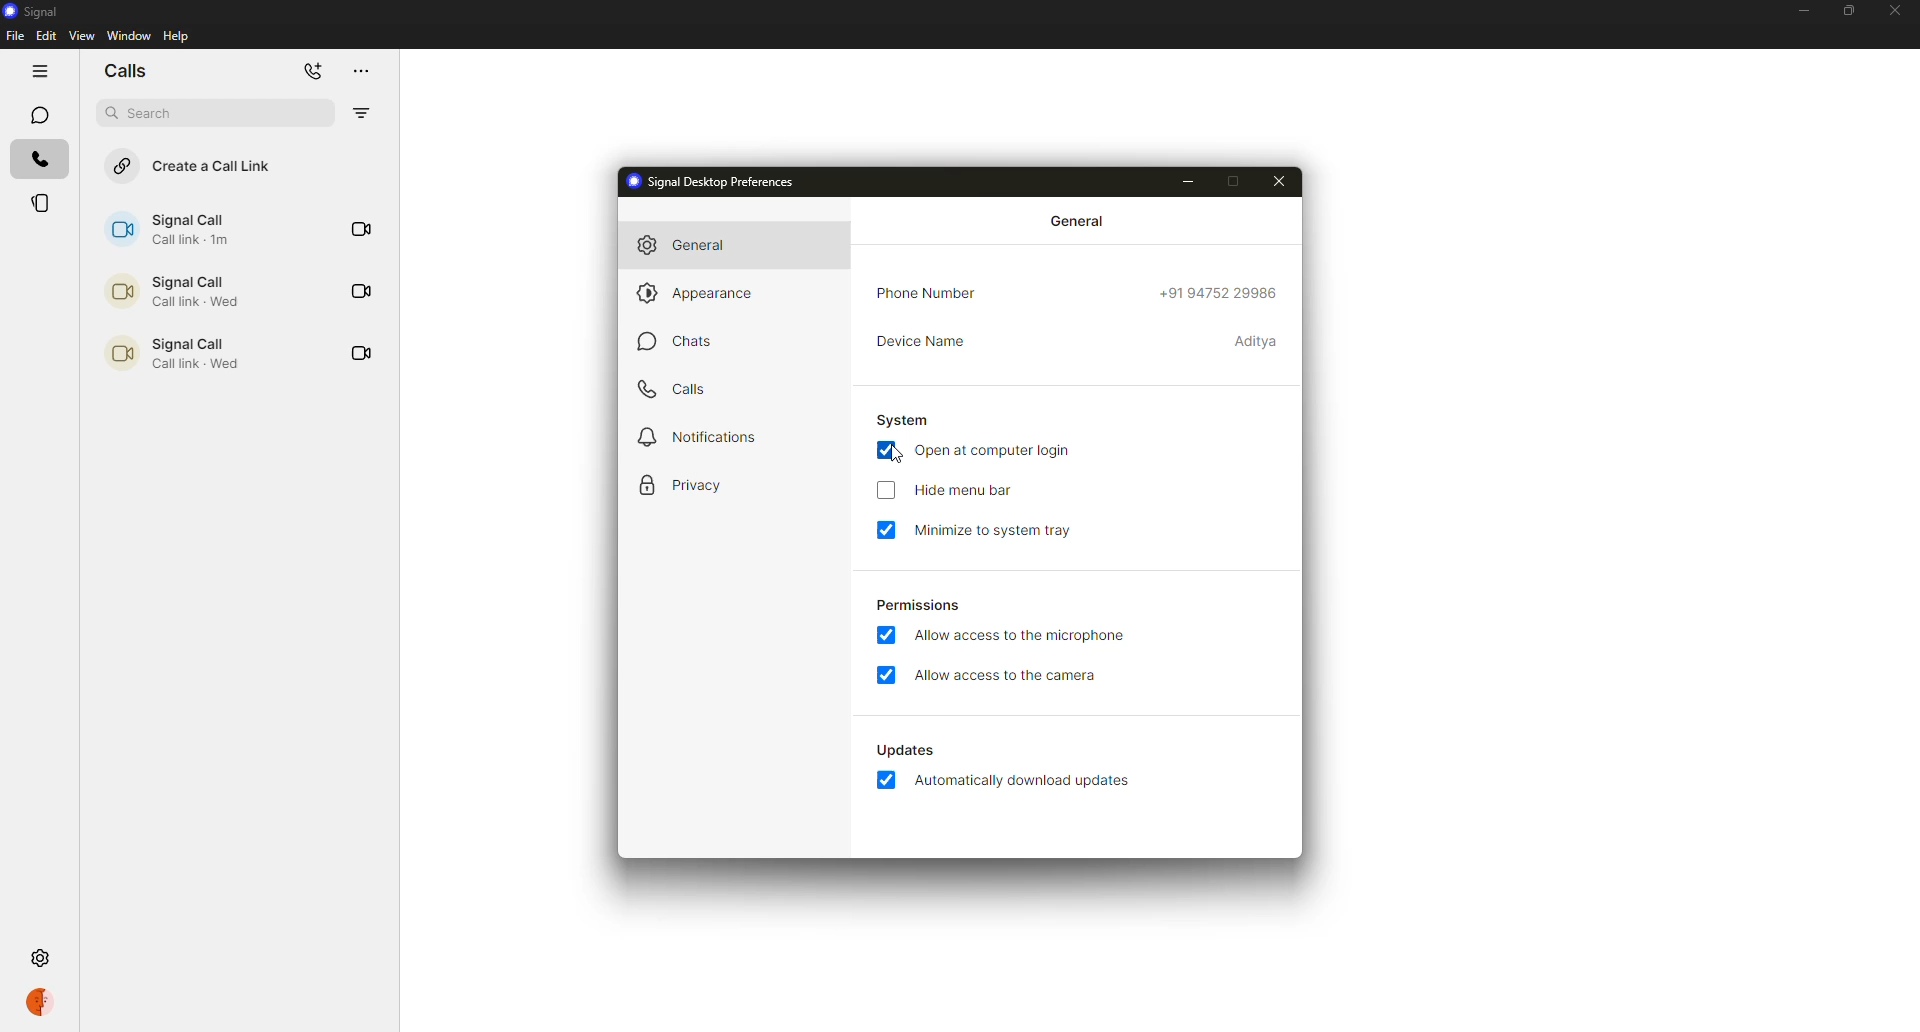  I want to click on chats, so click(682, 339).